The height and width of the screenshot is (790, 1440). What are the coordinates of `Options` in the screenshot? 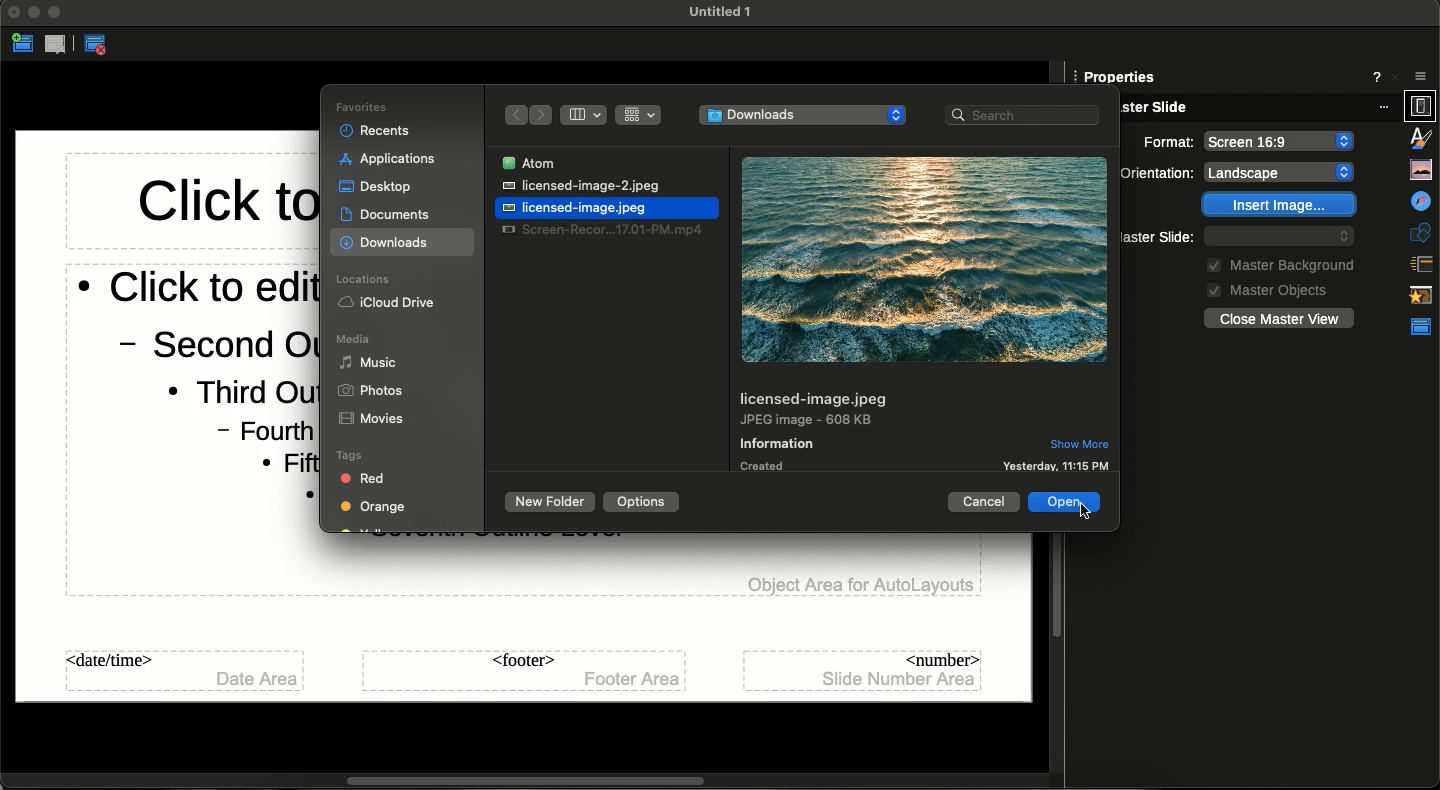 It's located at (643, 502).